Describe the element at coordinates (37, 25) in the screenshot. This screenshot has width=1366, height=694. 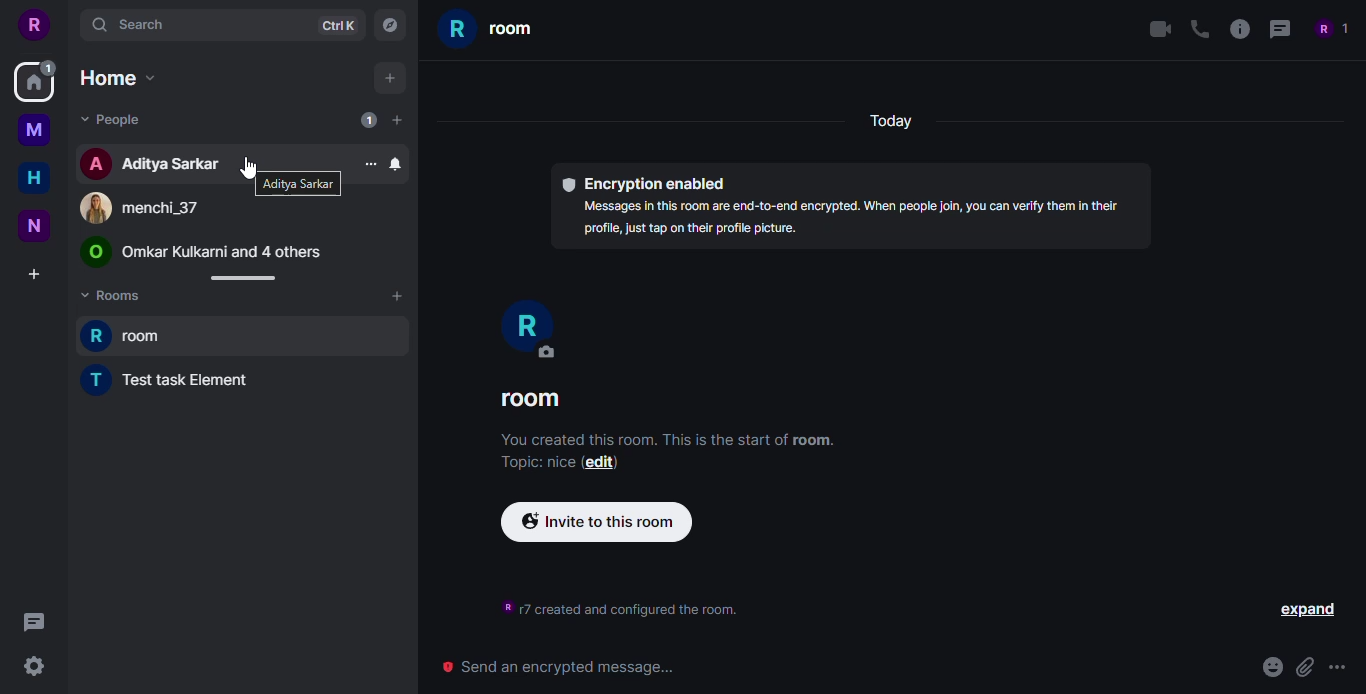
I see `profile` at that location.